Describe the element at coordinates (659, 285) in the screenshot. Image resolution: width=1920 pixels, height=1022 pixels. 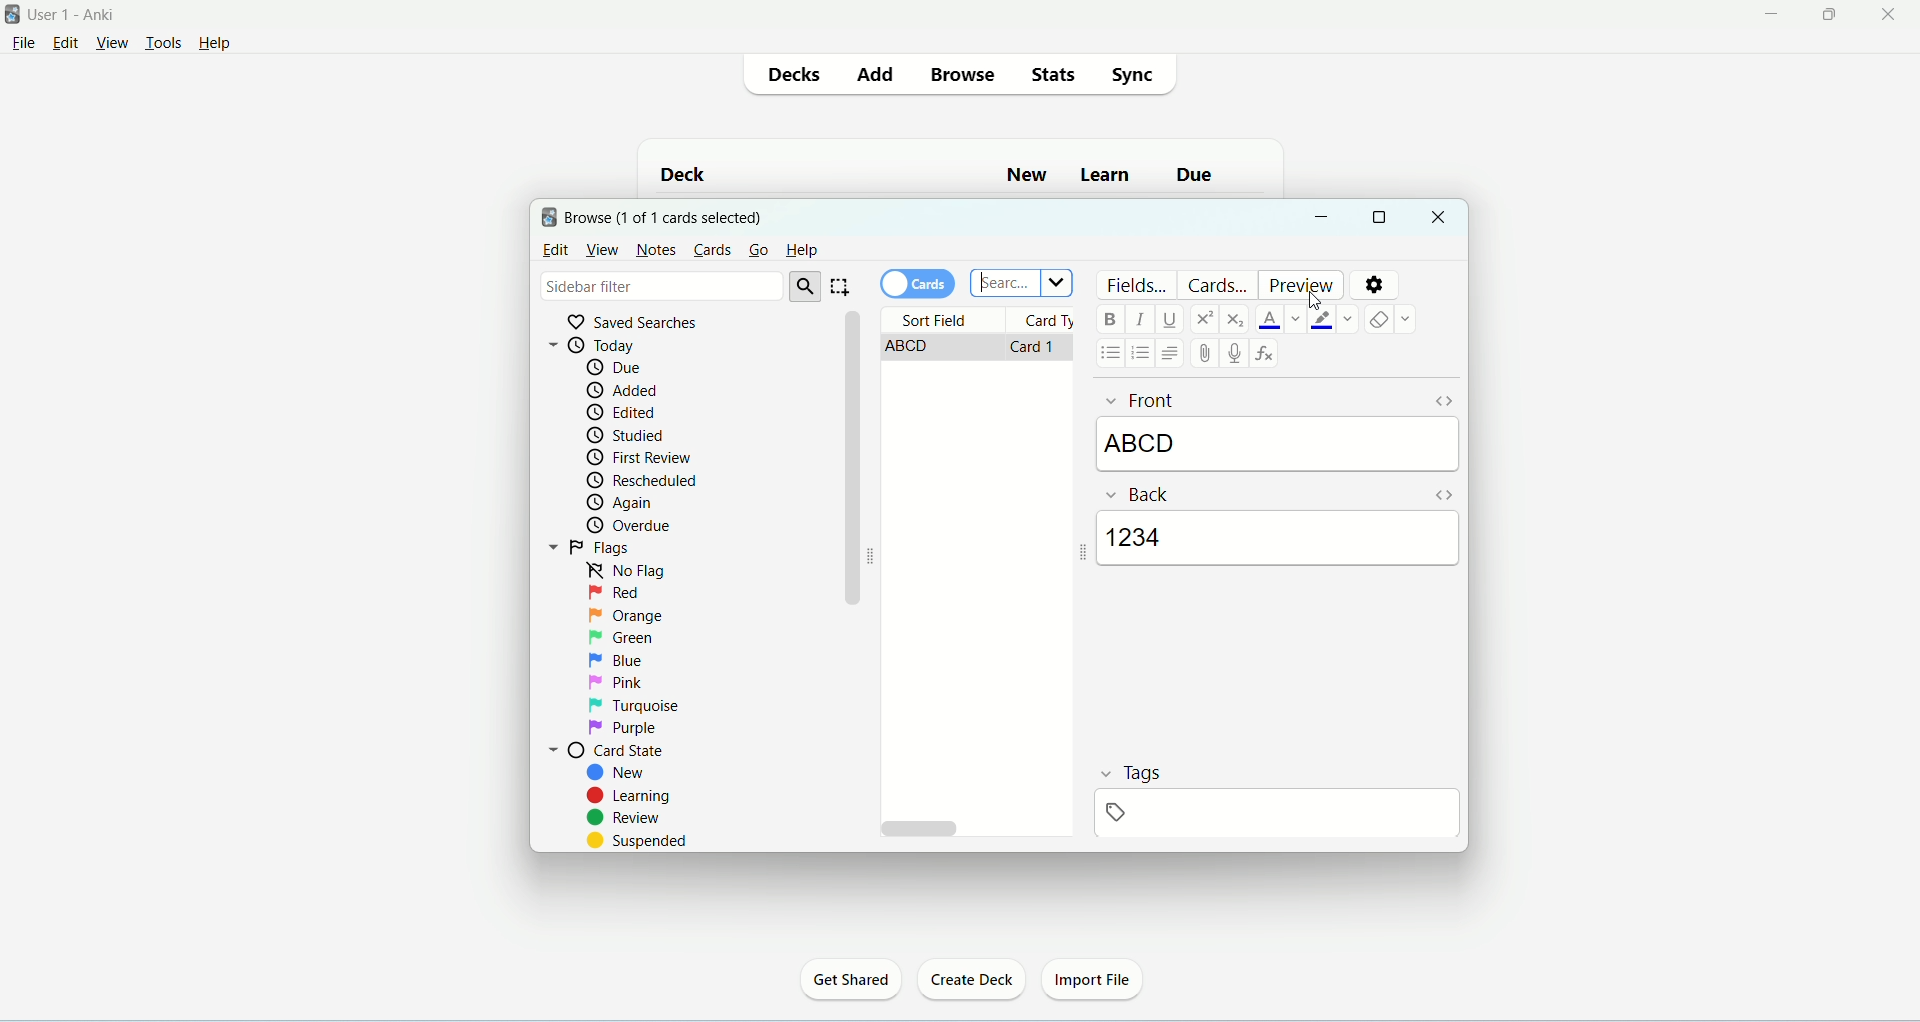
I see `sidebar filter` at that location.